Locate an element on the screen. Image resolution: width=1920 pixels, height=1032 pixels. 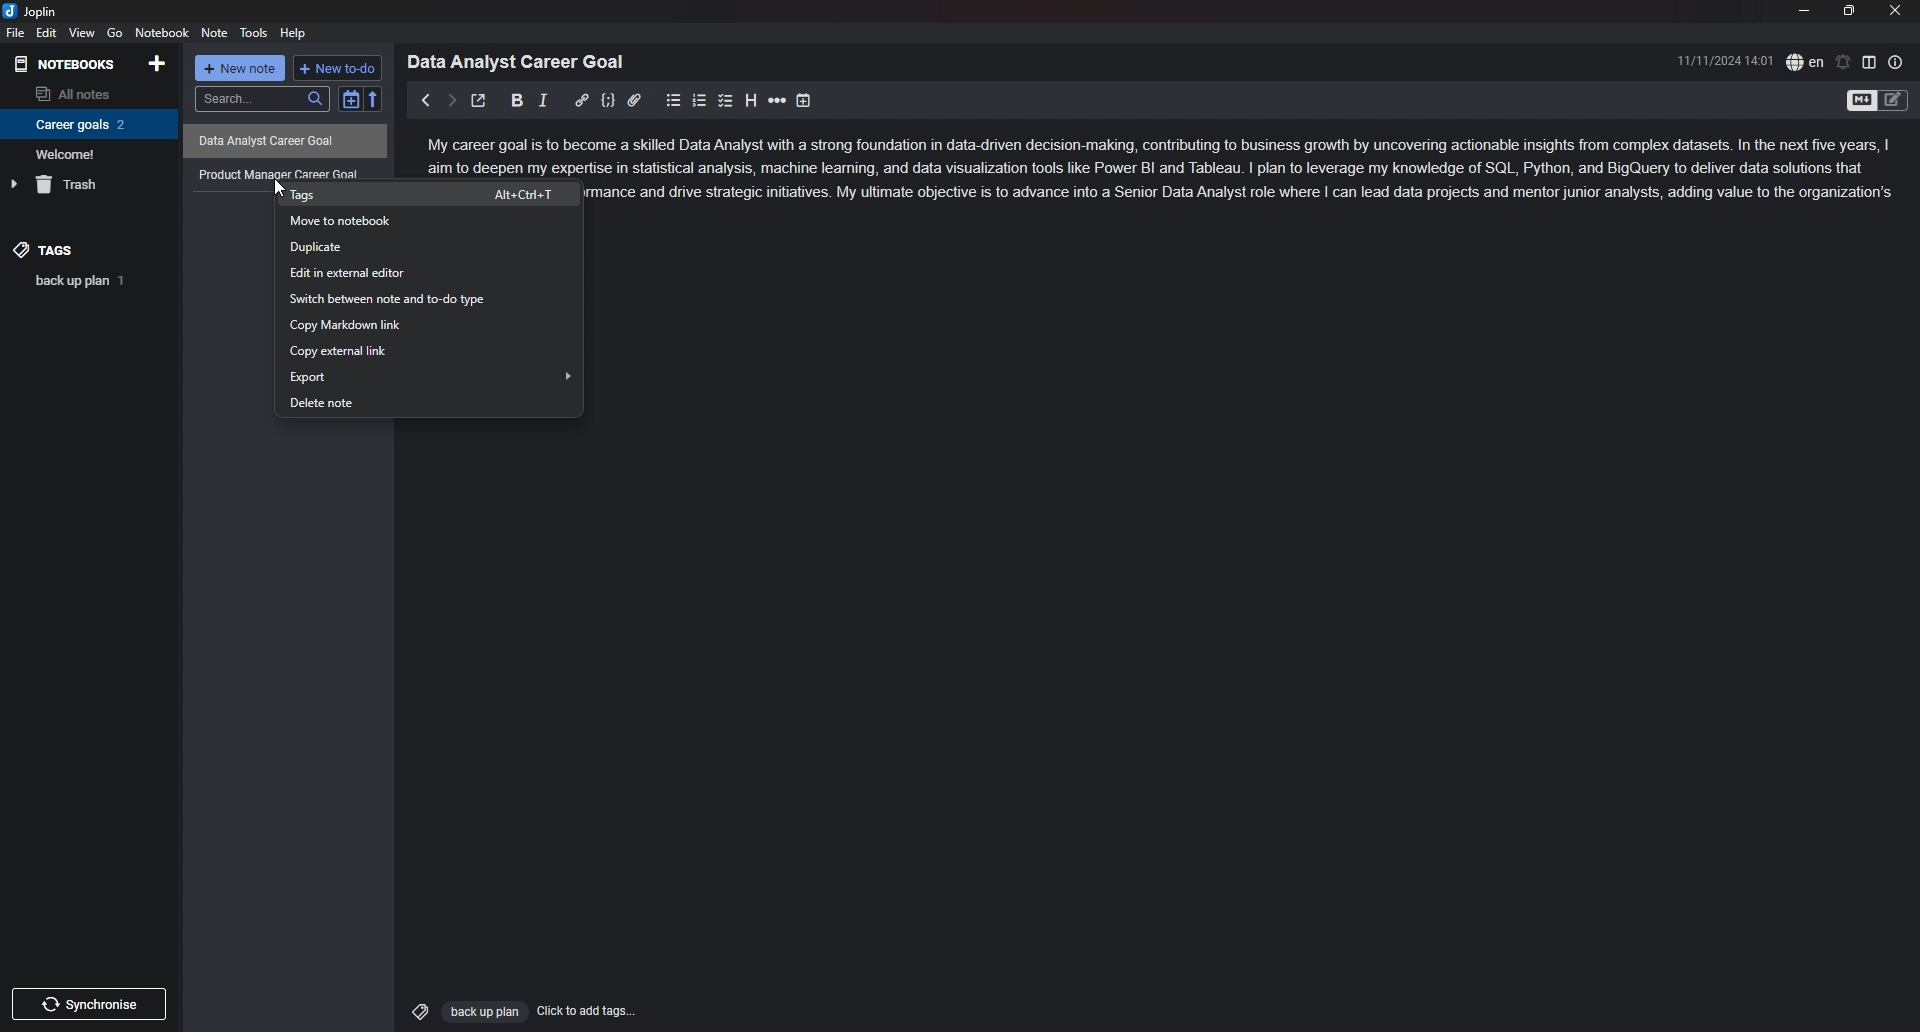
switch between note and to-do type is located at coordinates (428, 299).